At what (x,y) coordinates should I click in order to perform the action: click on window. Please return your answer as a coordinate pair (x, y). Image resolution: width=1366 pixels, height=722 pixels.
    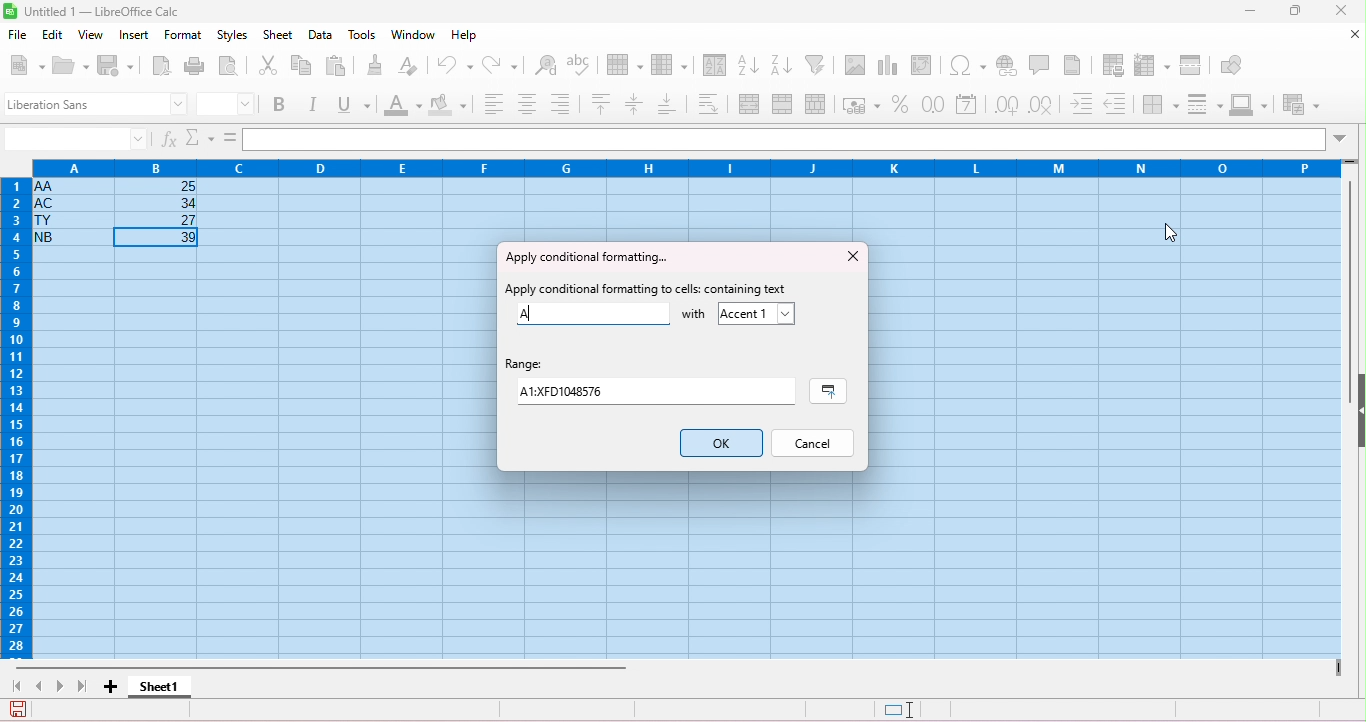
    Looking at the image, I should click on (414, 35).